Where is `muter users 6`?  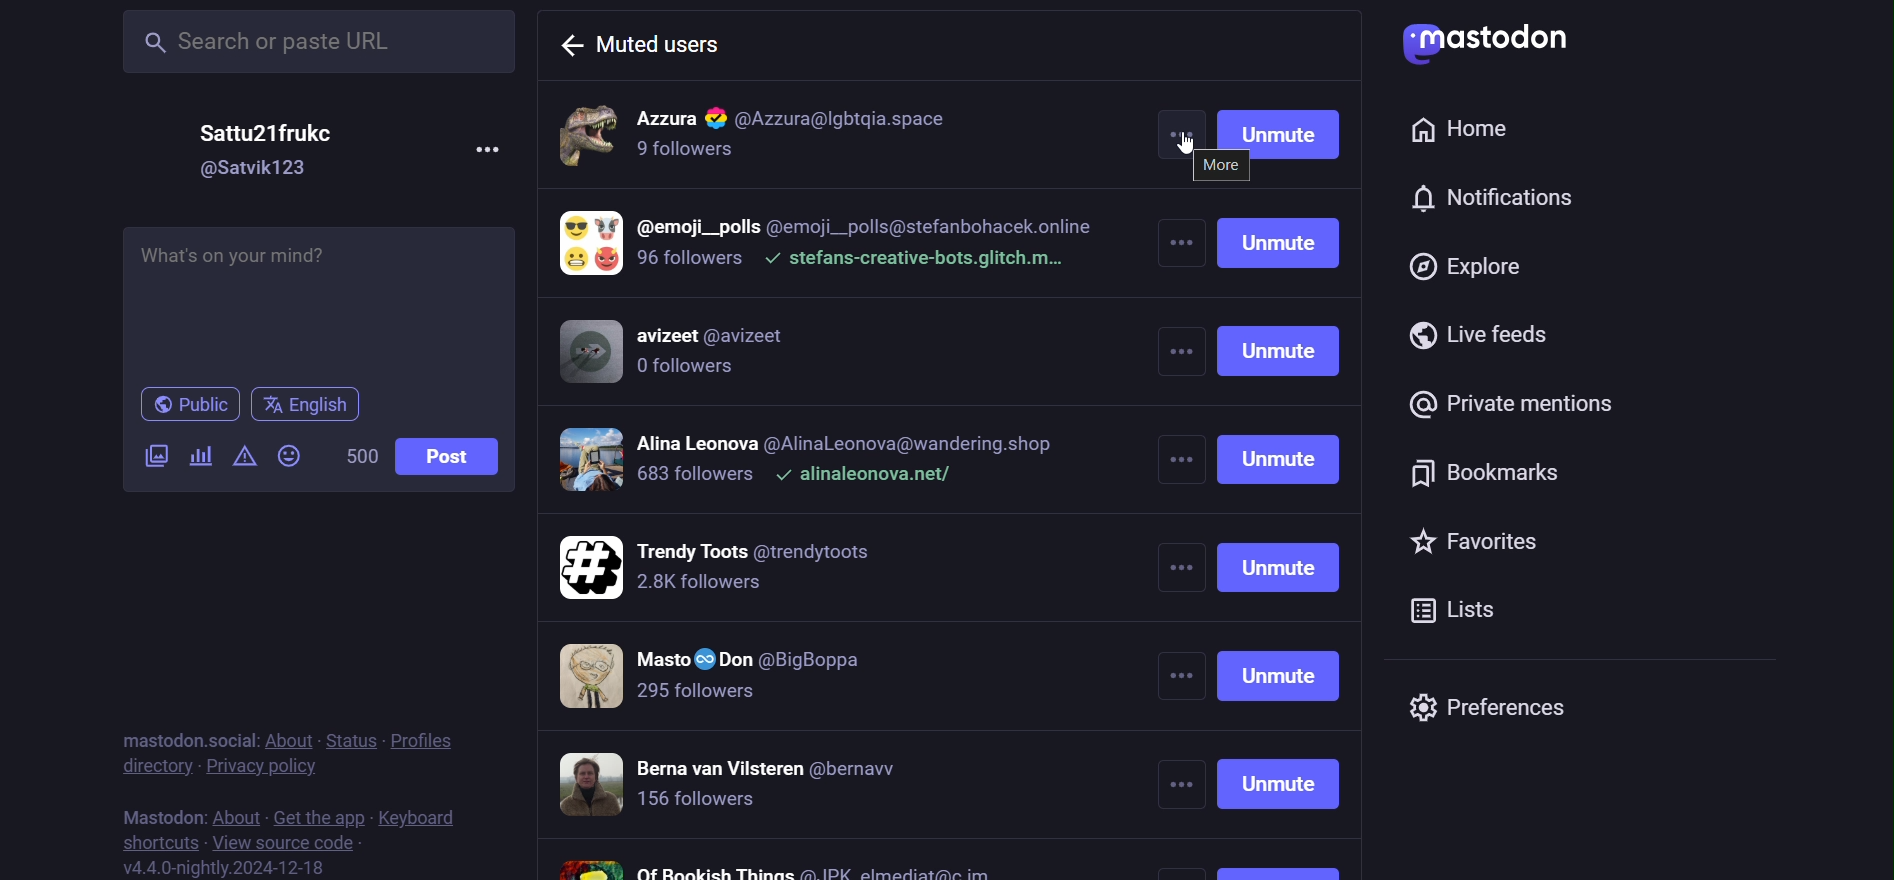 muter users 6 is located at coordinates (732, 676).